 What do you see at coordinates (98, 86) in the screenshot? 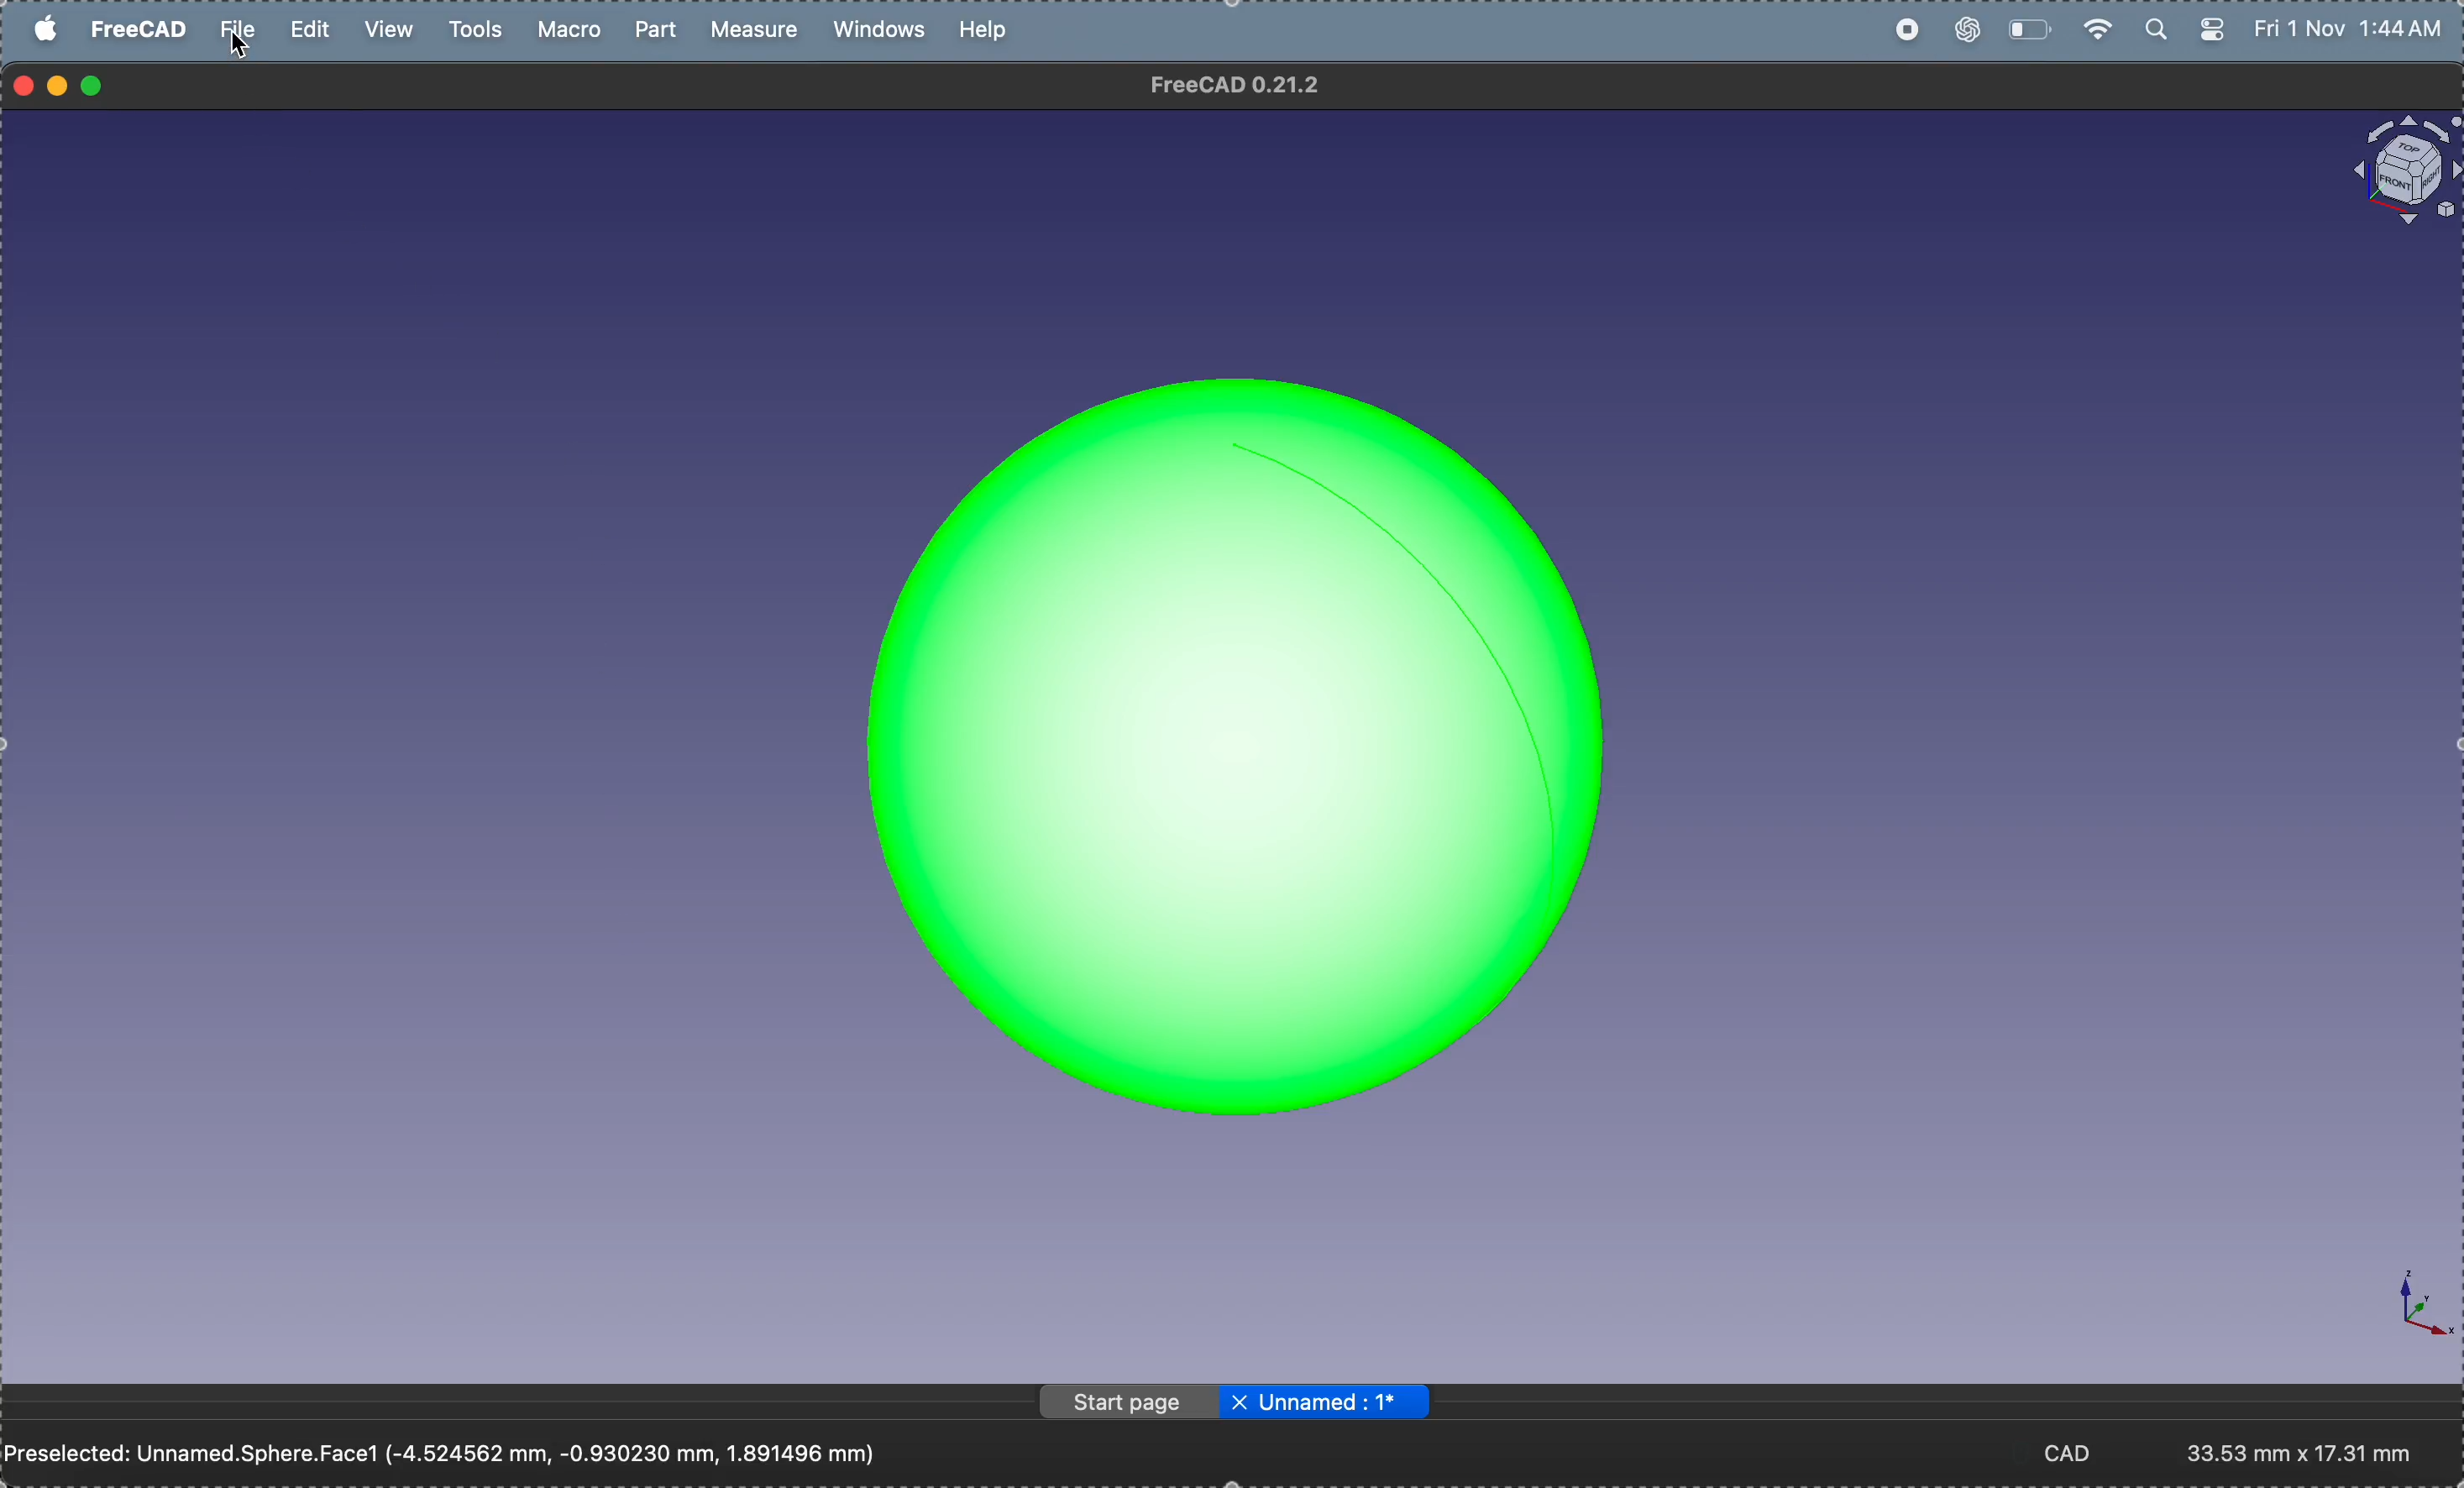
I see `maximize` at bounding box center [98, 86].